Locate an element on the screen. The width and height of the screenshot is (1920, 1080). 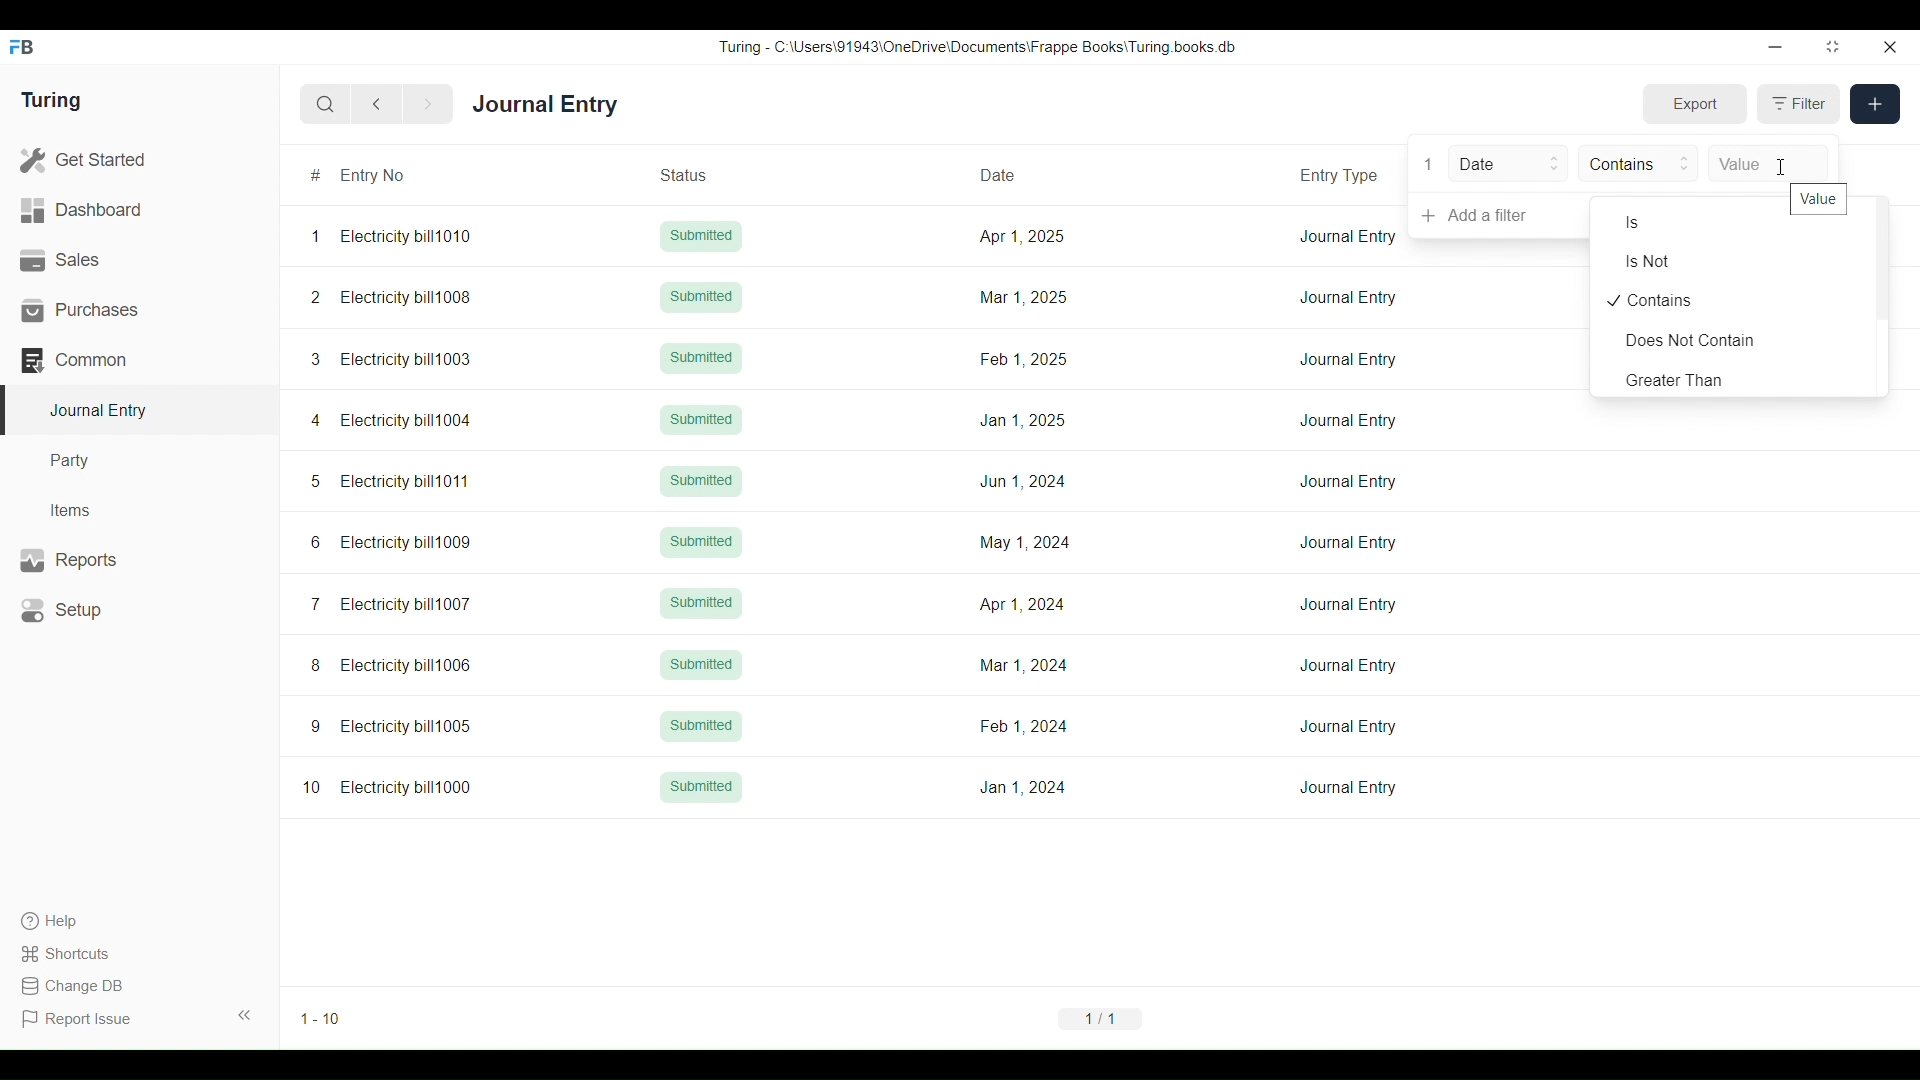
Journal Entry is located at coordinates (1348, 481).